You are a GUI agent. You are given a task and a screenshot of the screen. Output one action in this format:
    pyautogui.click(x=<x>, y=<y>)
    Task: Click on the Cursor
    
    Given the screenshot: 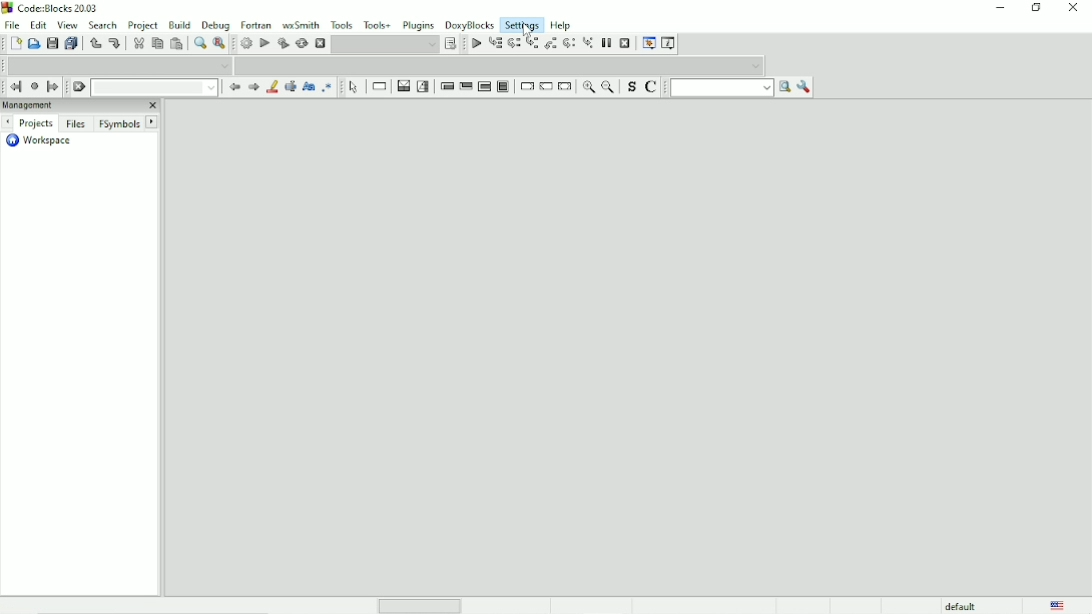 What is the action you would take?
    pyautogui.click(x=528, y=29)
    